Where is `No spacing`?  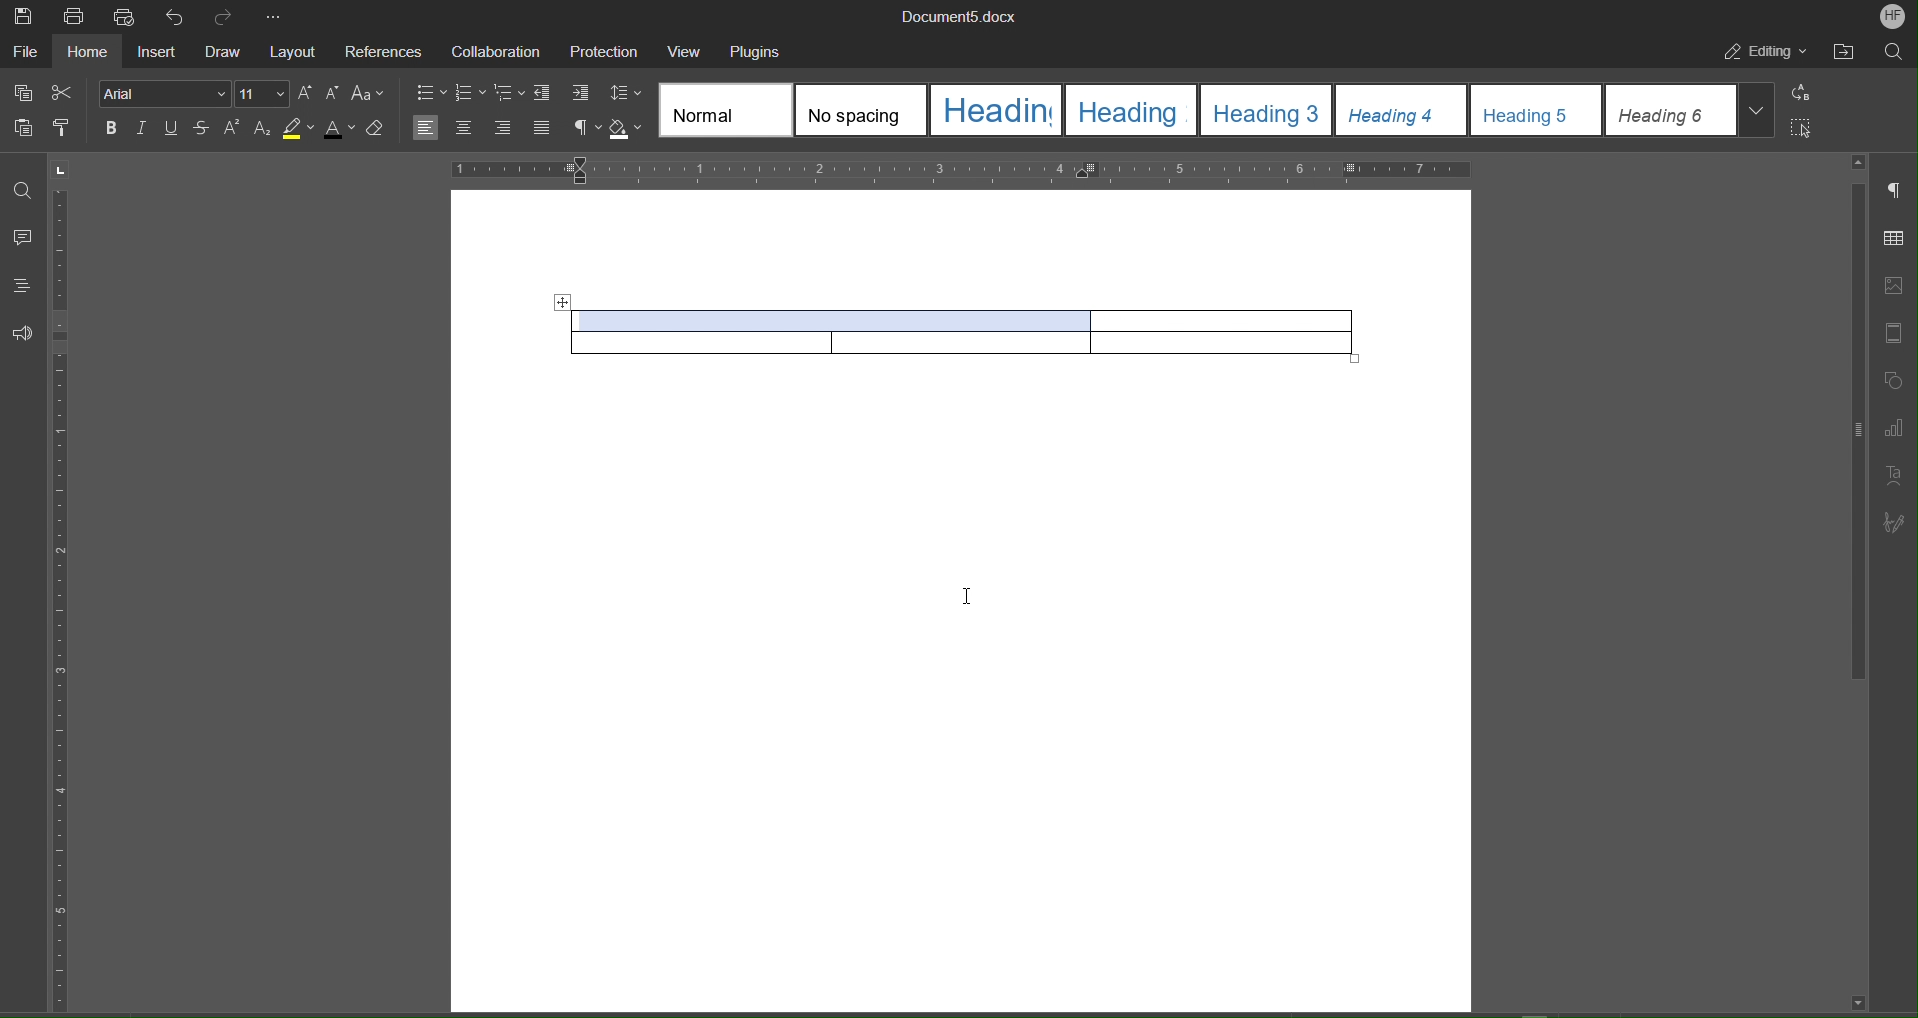
No spacing is located at coordinates (861, 110).